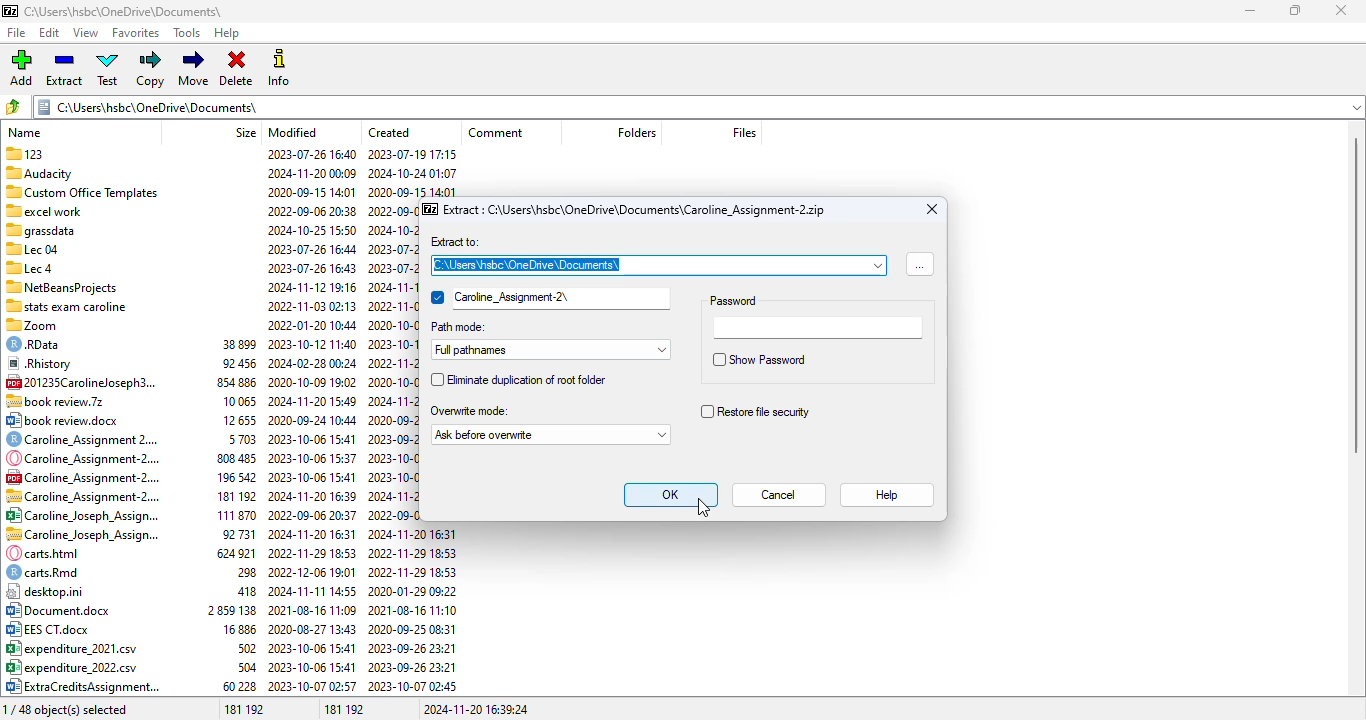 The height and width of the screenshot is (720, 1366). What do you see at coordinates (232, 591) in the screenshot?
I see `desktop.ini 418 2024-11-11 14:55 2020-01-29 09:22` at bounding box center [232, 591].